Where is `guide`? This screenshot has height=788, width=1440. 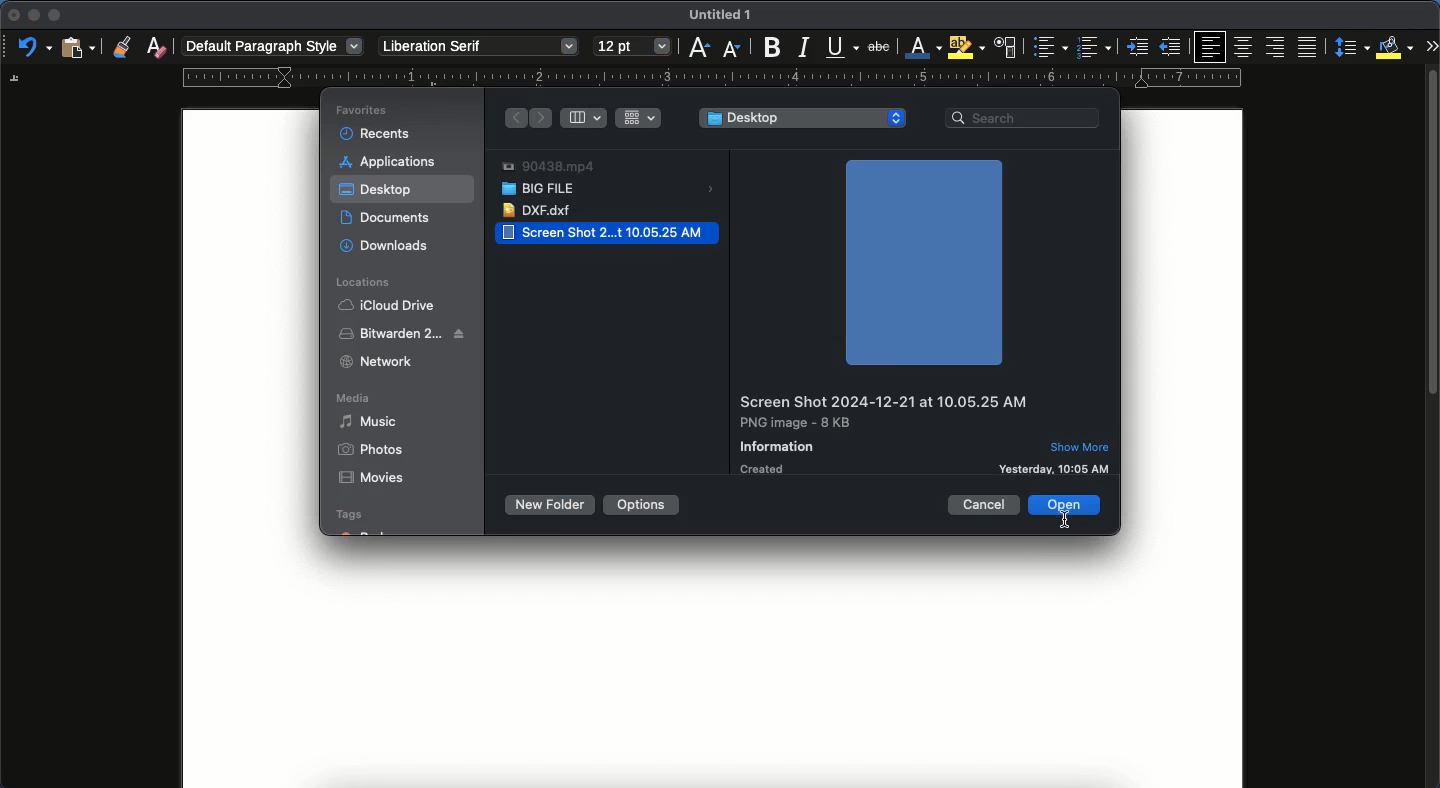
guide is located at coordinates (711, 78).